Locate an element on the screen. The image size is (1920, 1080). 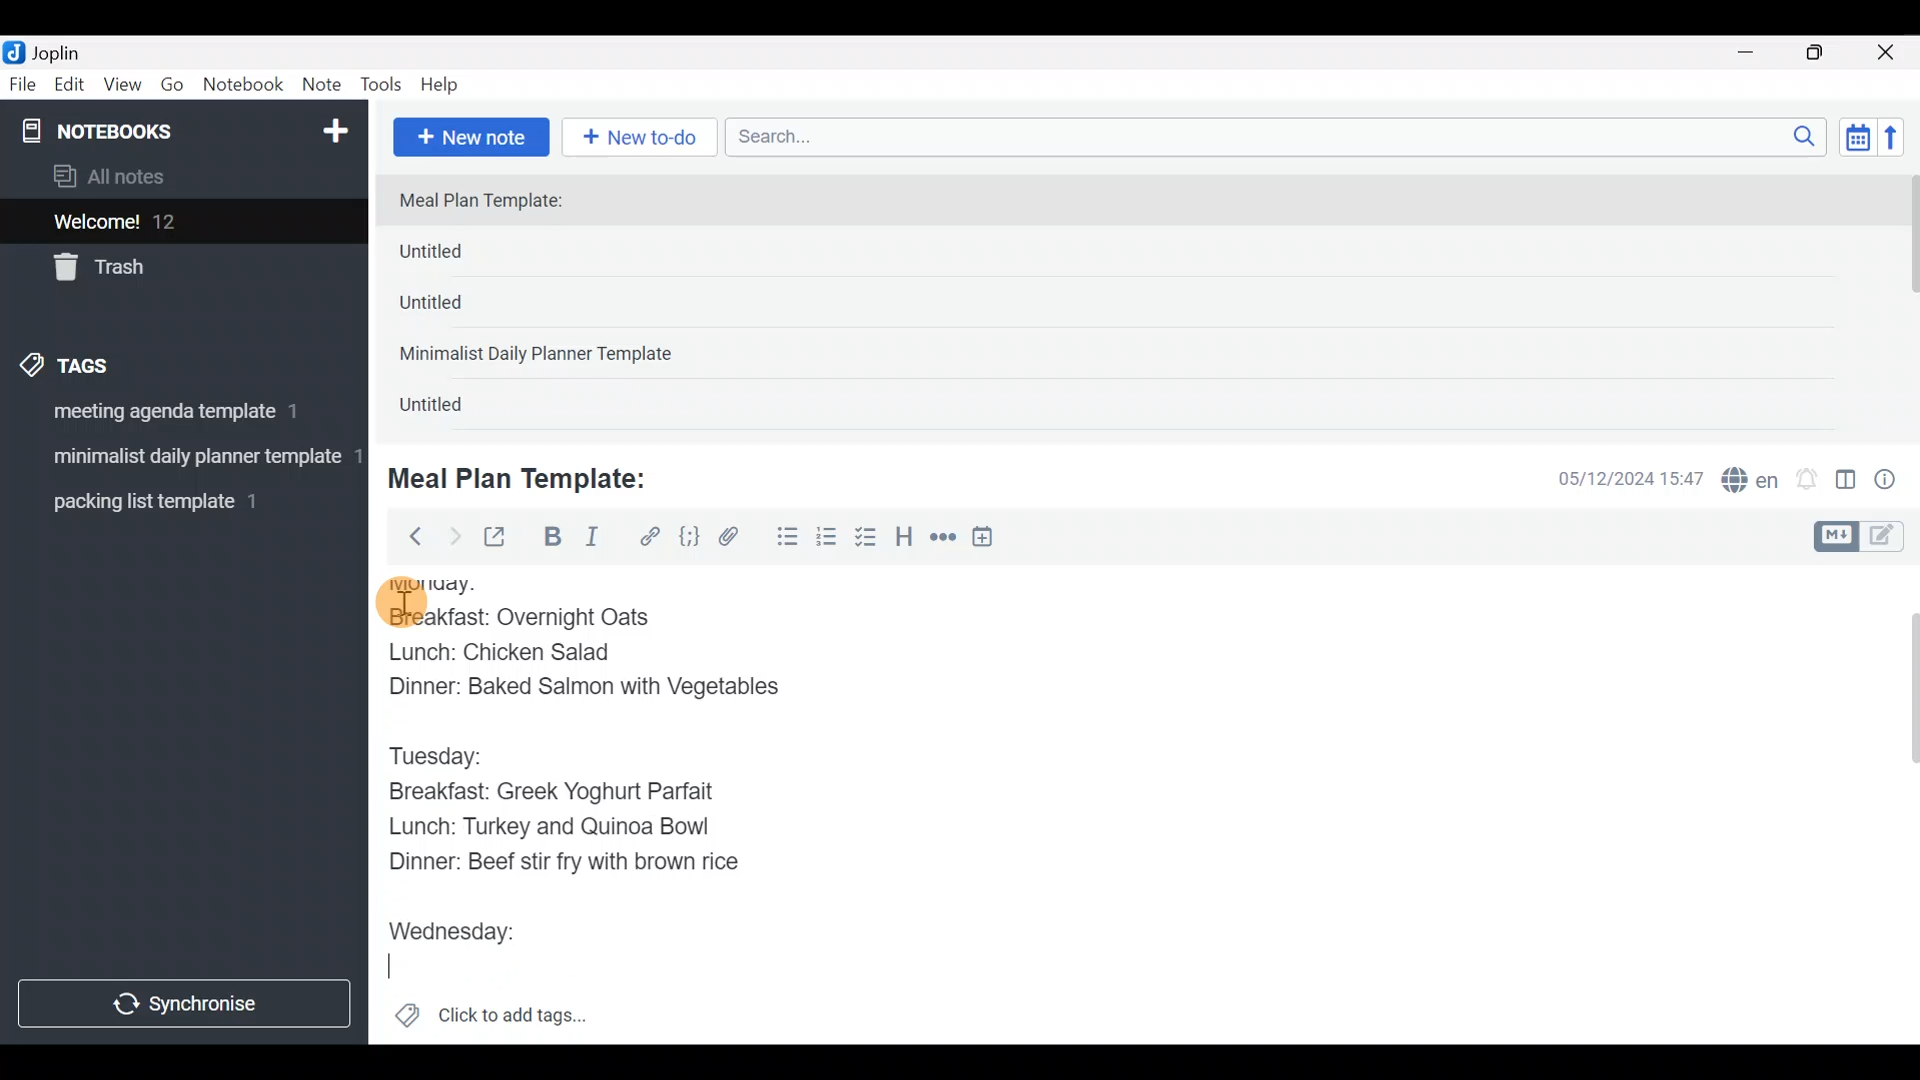
Dinner: Beef stir fry with brown rice is located at coordinates (567, 864).